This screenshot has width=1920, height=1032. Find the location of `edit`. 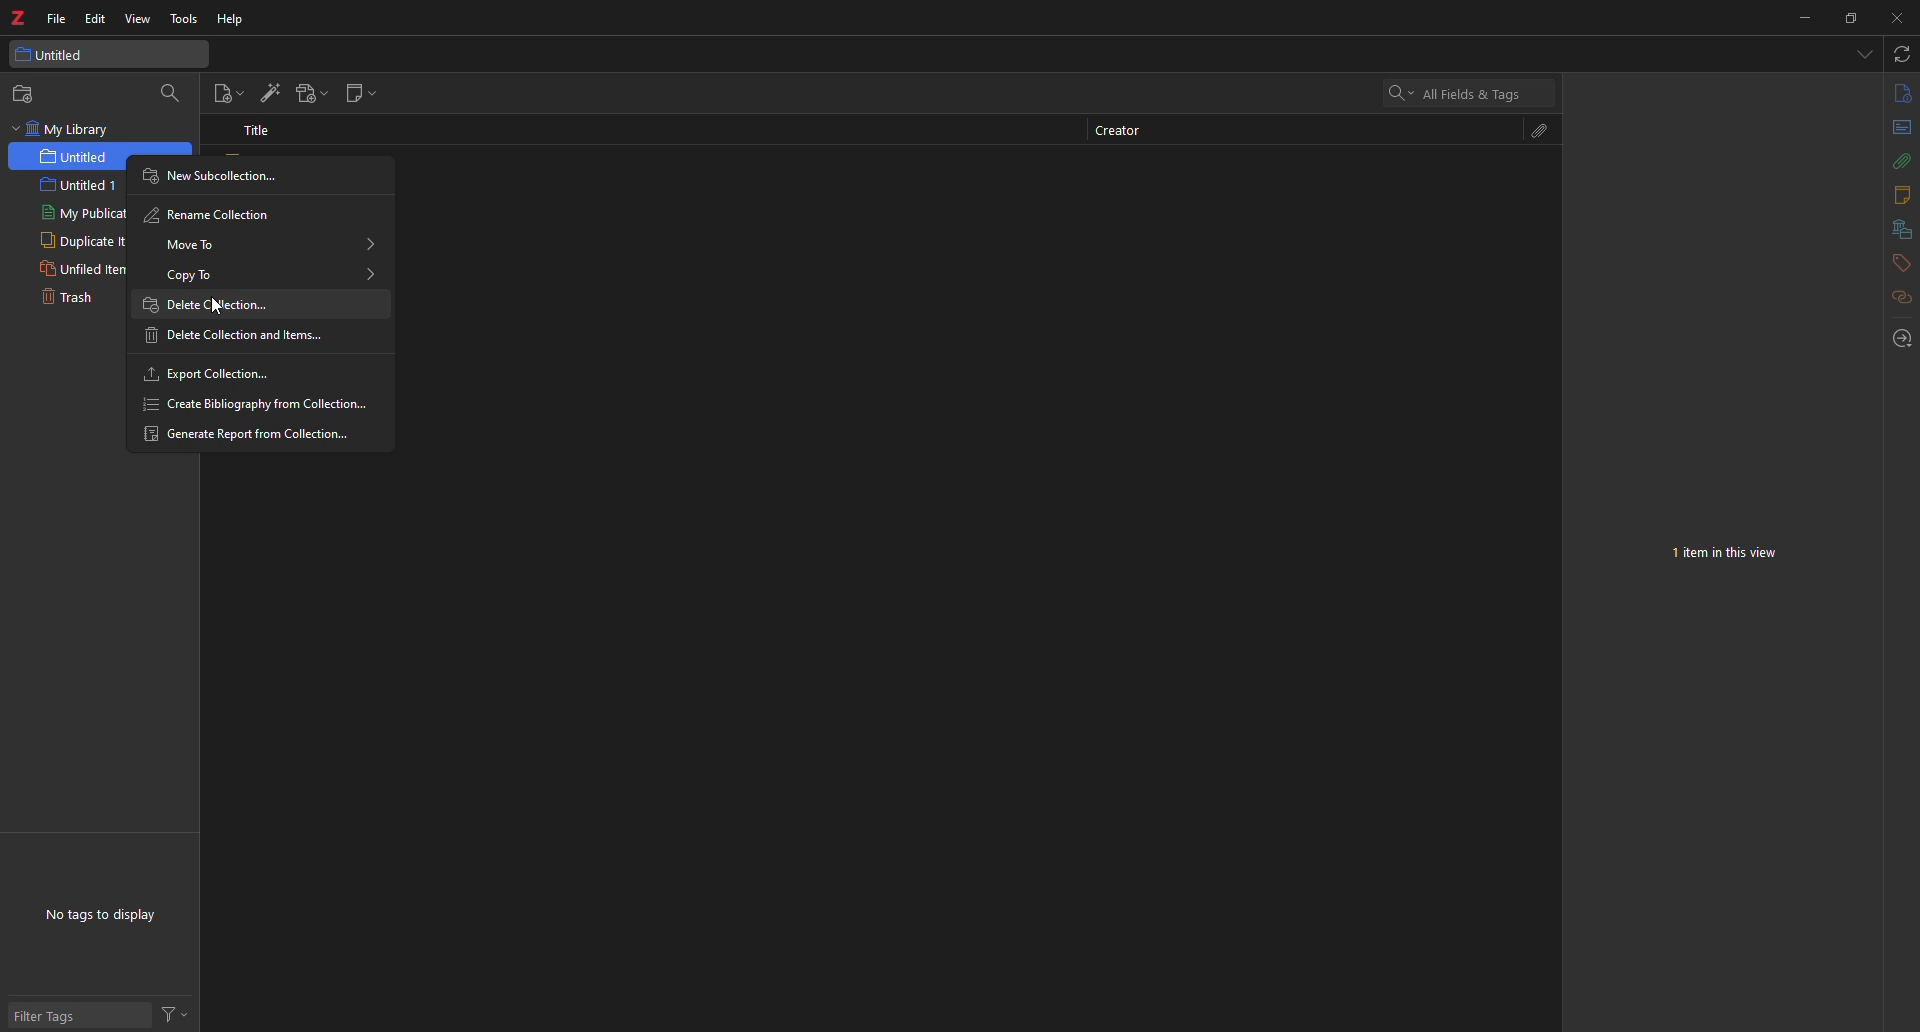

edit is located at coordinates (96, 20).